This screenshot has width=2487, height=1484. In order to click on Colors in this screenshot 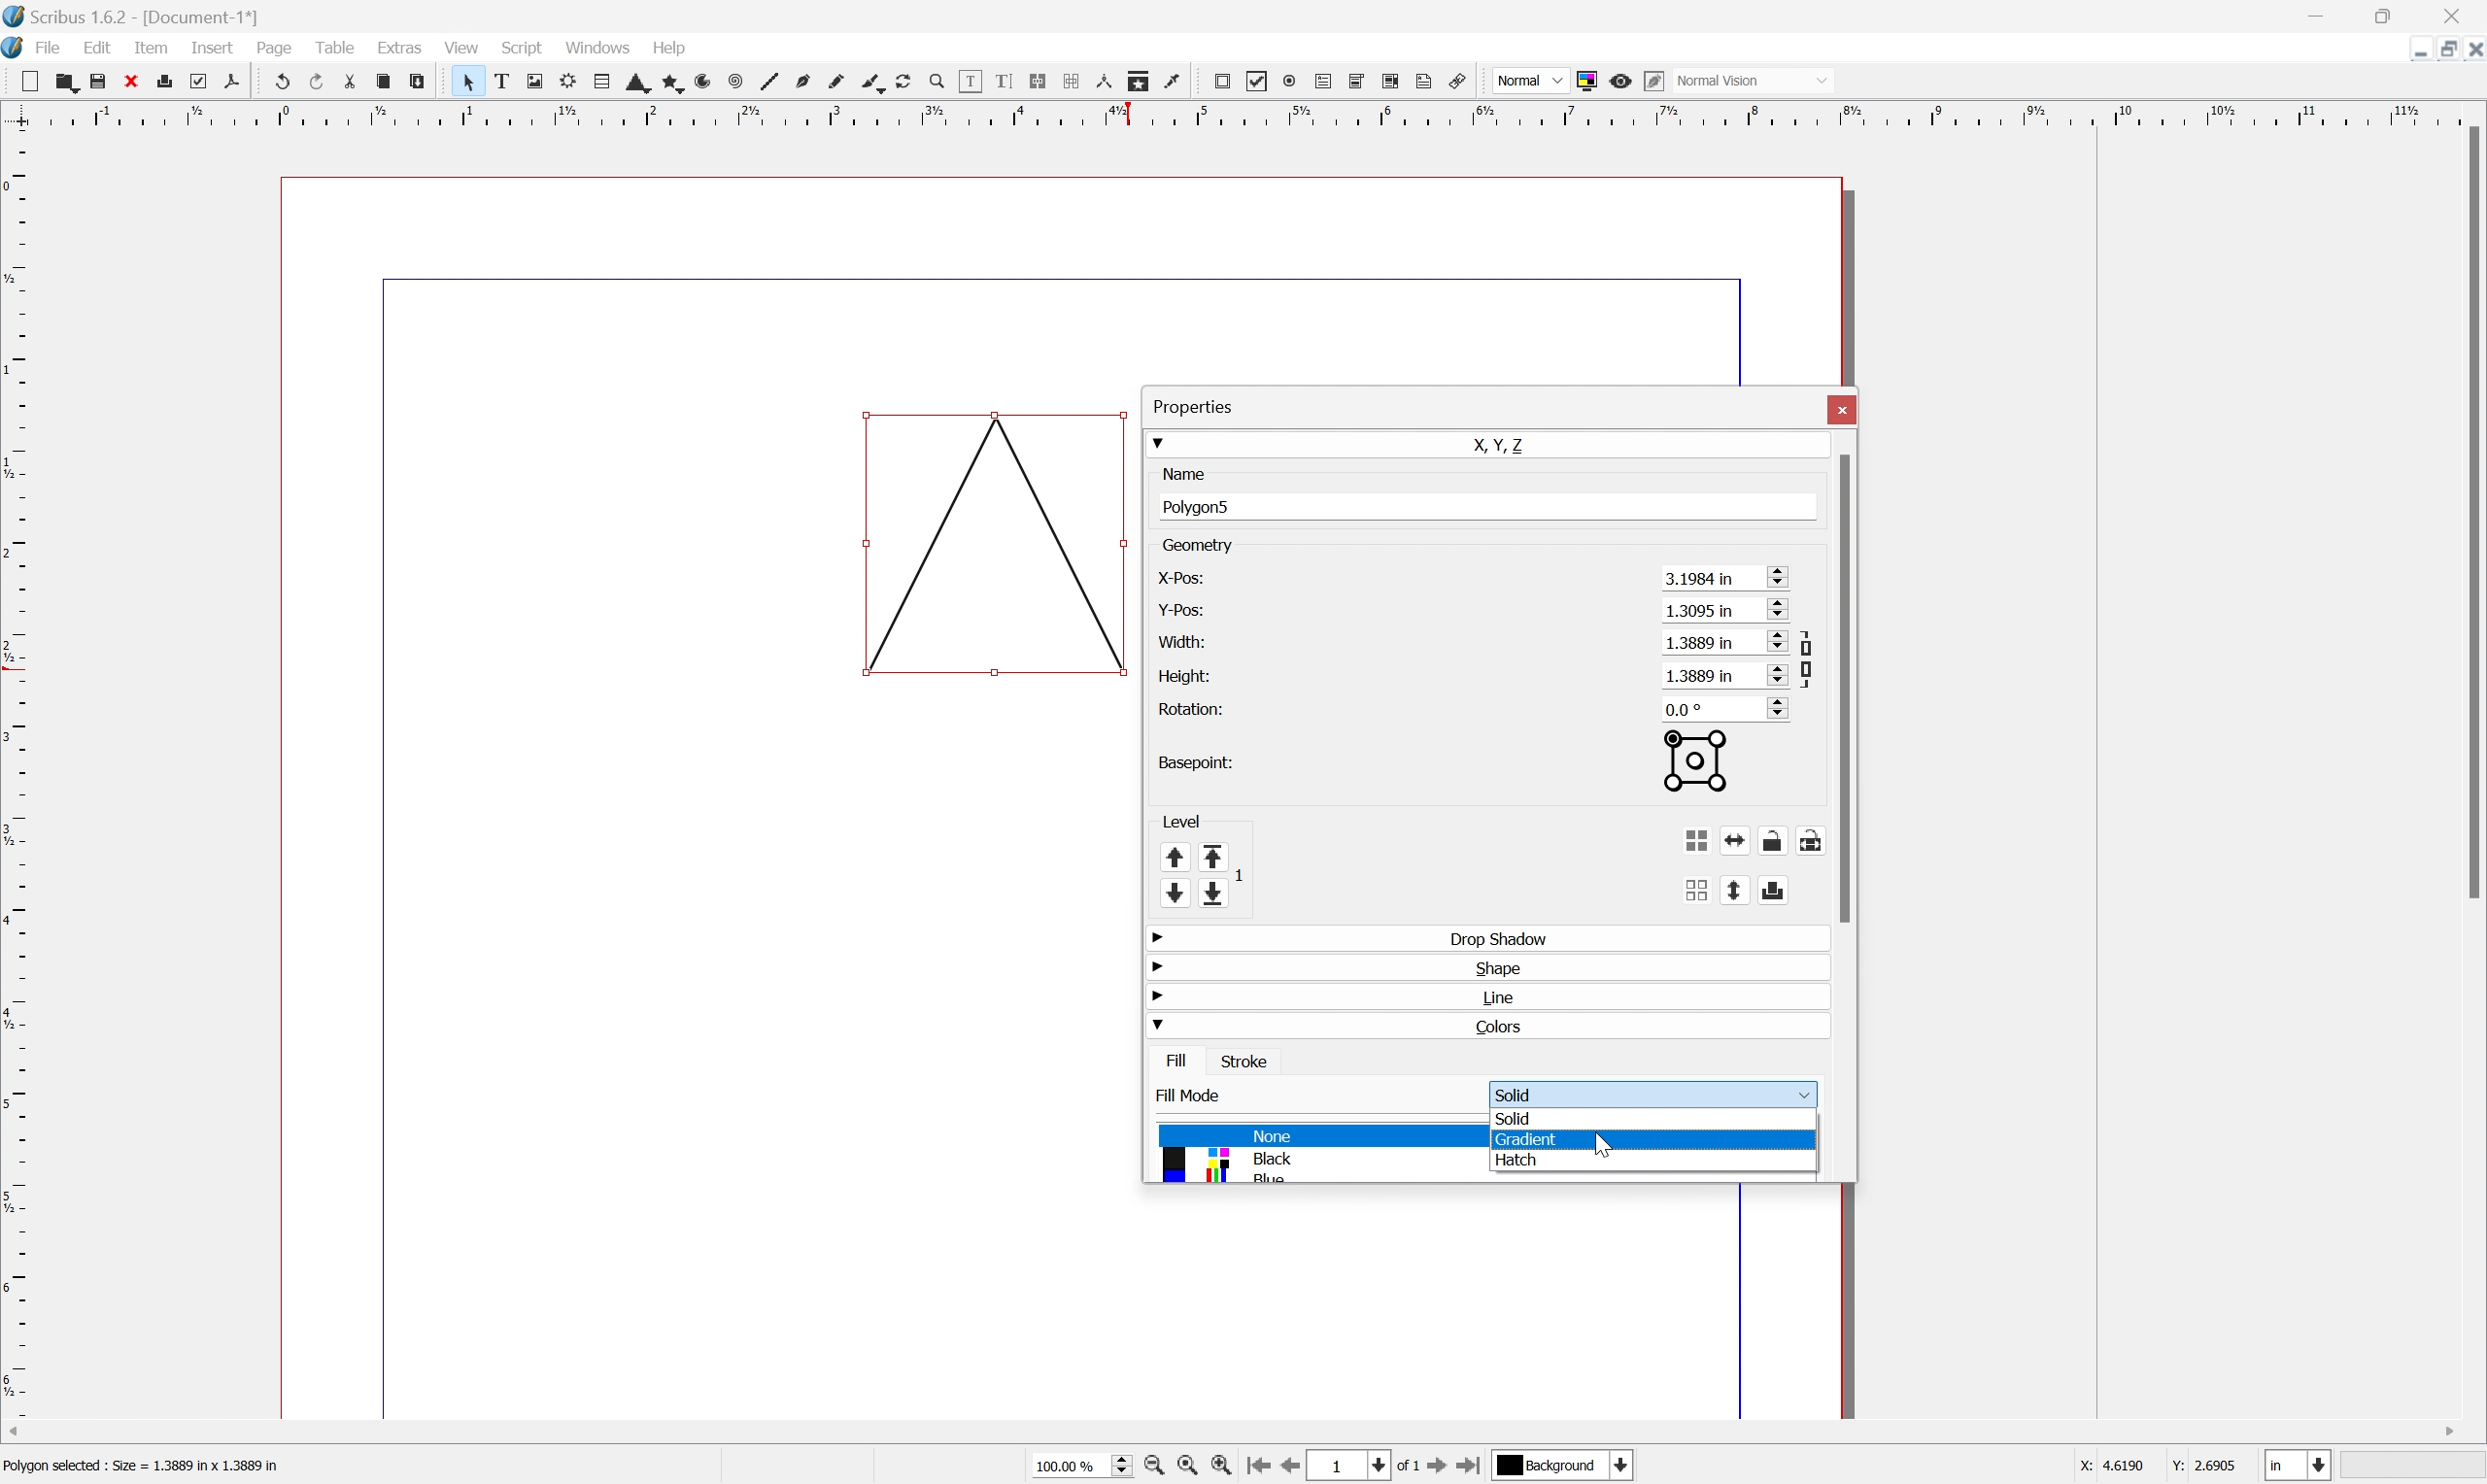, I will do `click(1245, 1154)`.